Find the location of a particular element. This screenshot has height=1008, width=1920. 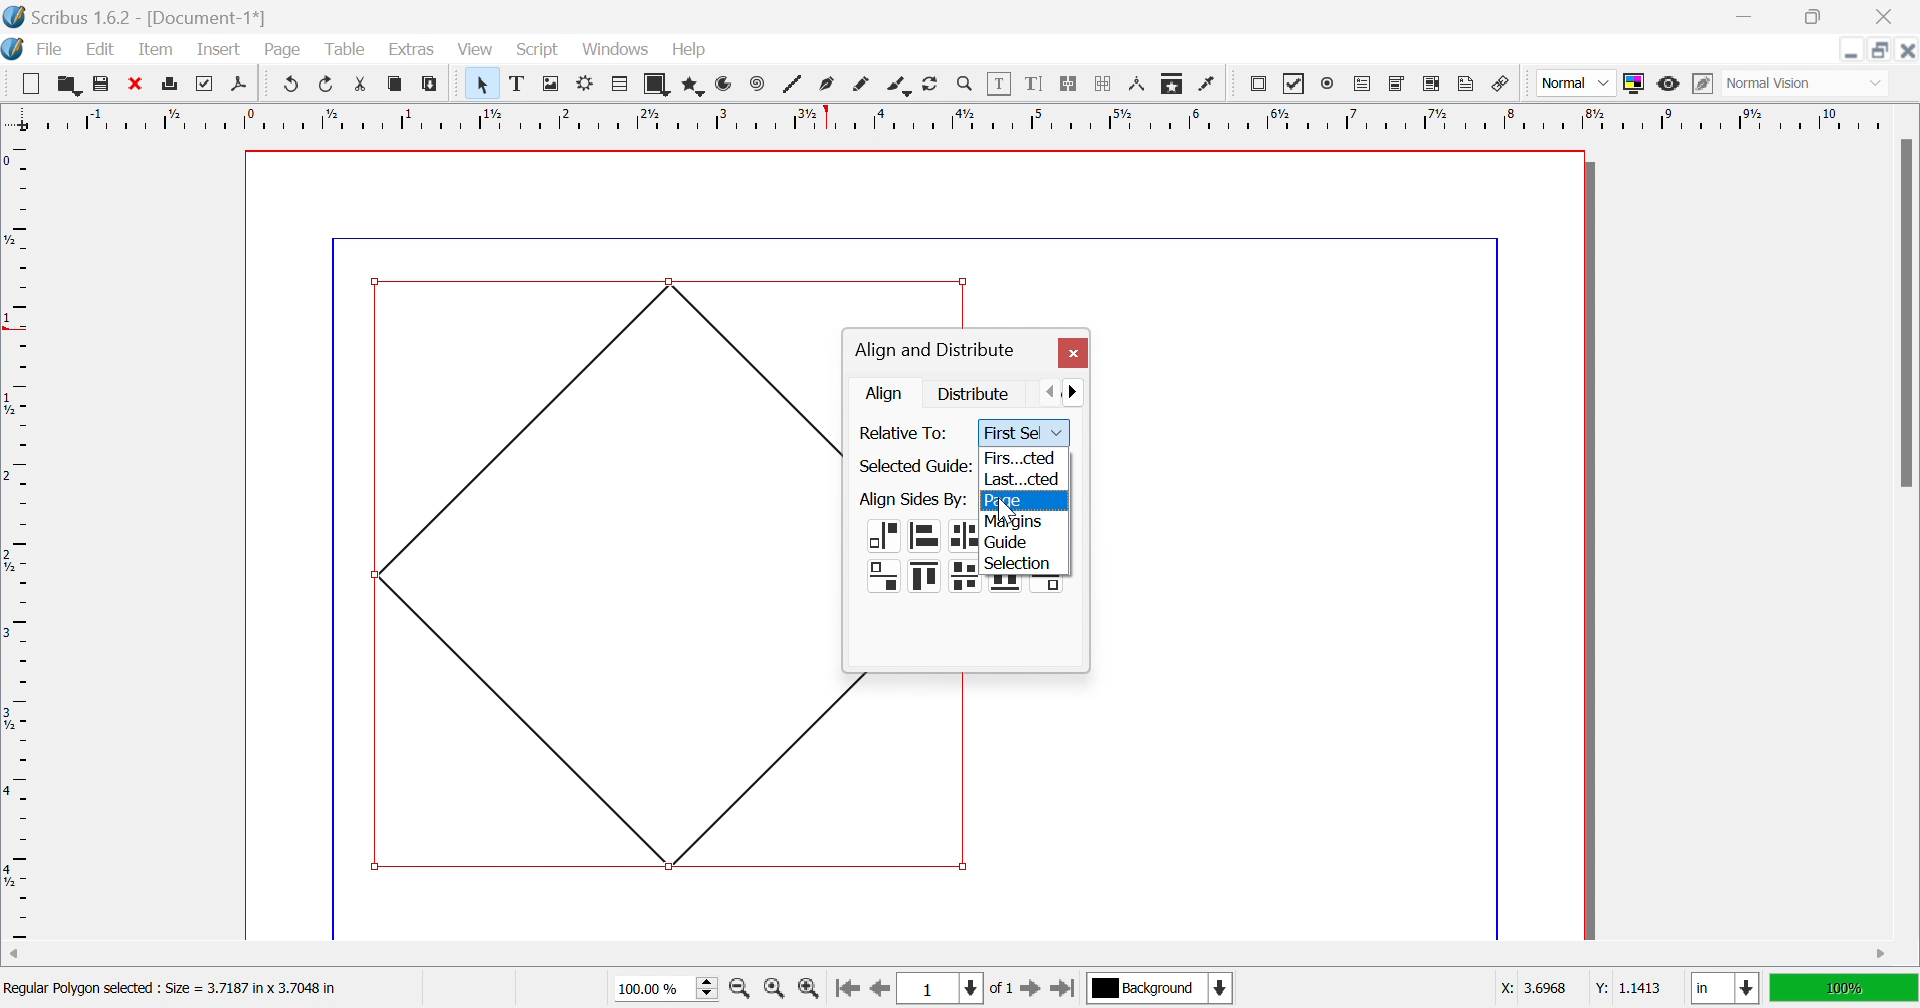

Close is located at coordinates (133, 81).